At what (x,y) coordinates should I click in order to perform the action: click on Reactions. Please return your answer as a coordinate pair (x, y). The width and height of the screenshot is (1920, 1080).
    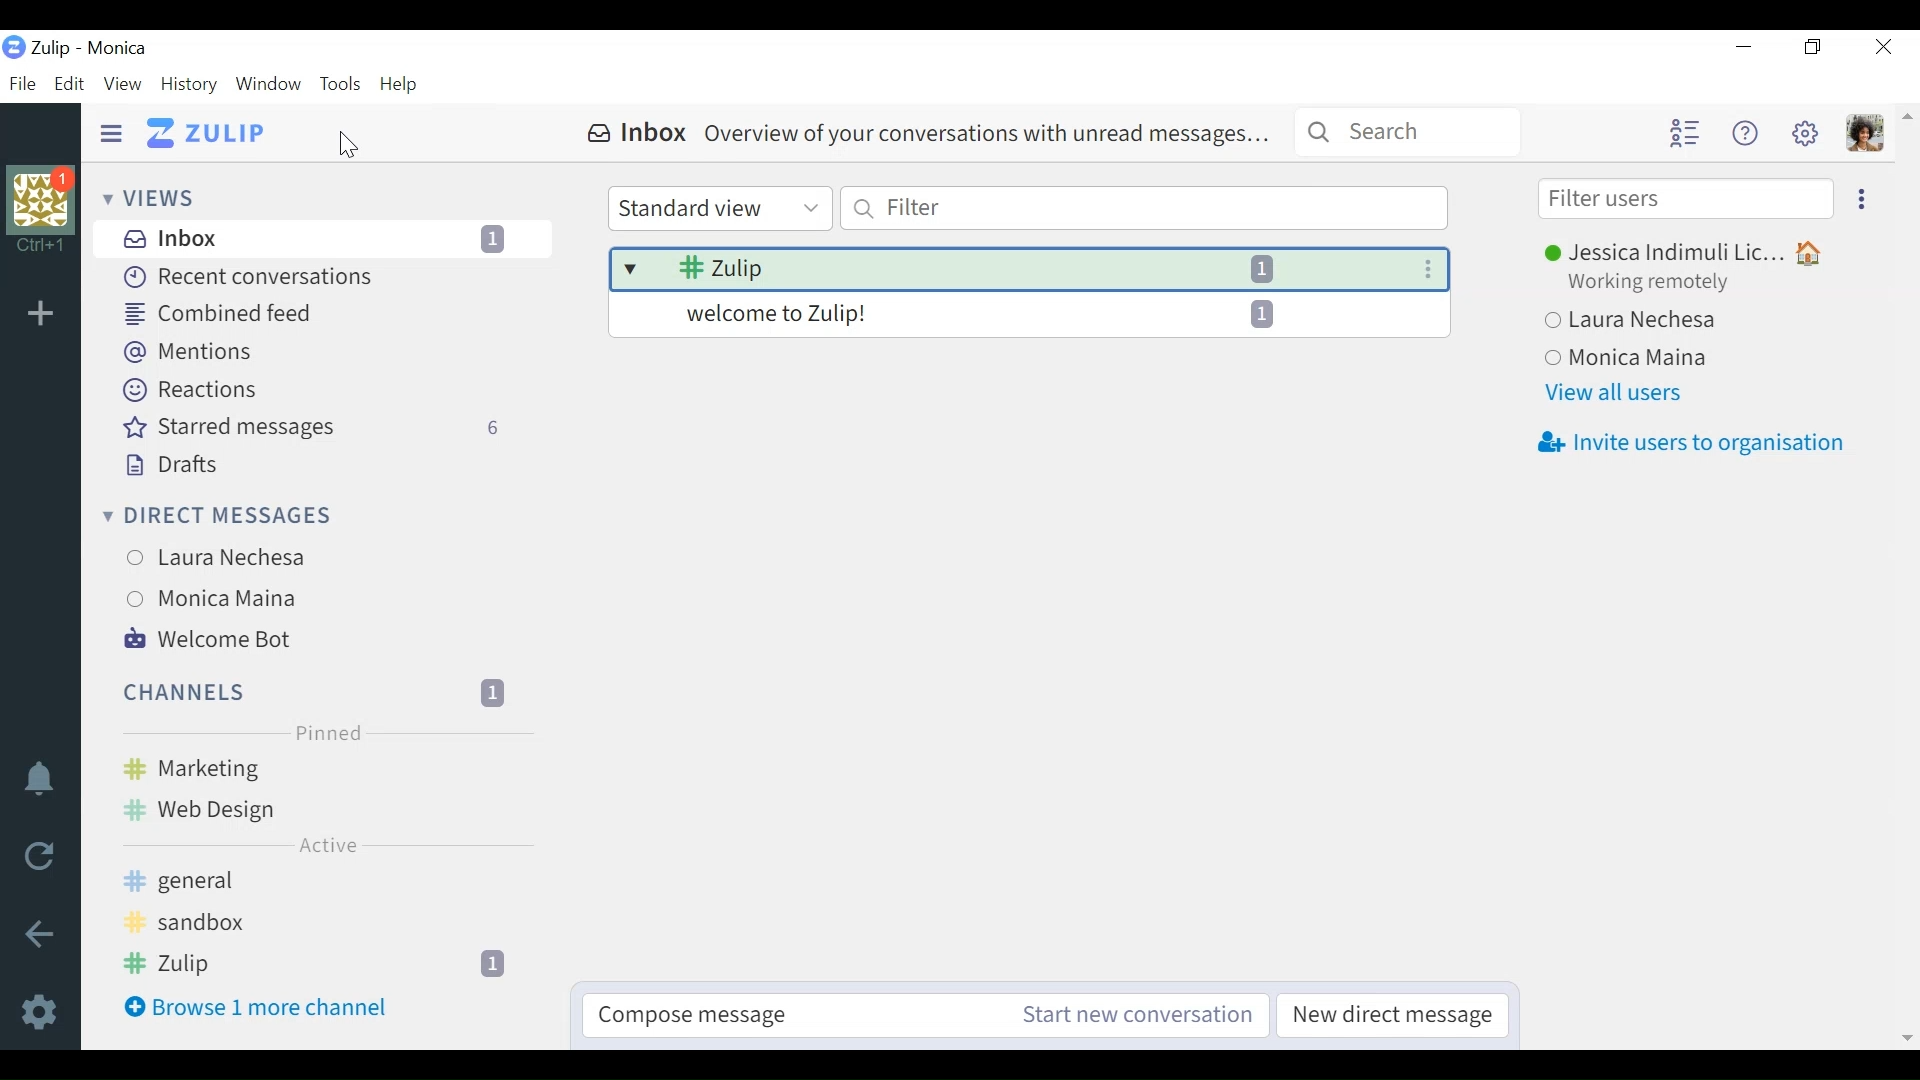
    Looking at the image, I should click on (187, 390).